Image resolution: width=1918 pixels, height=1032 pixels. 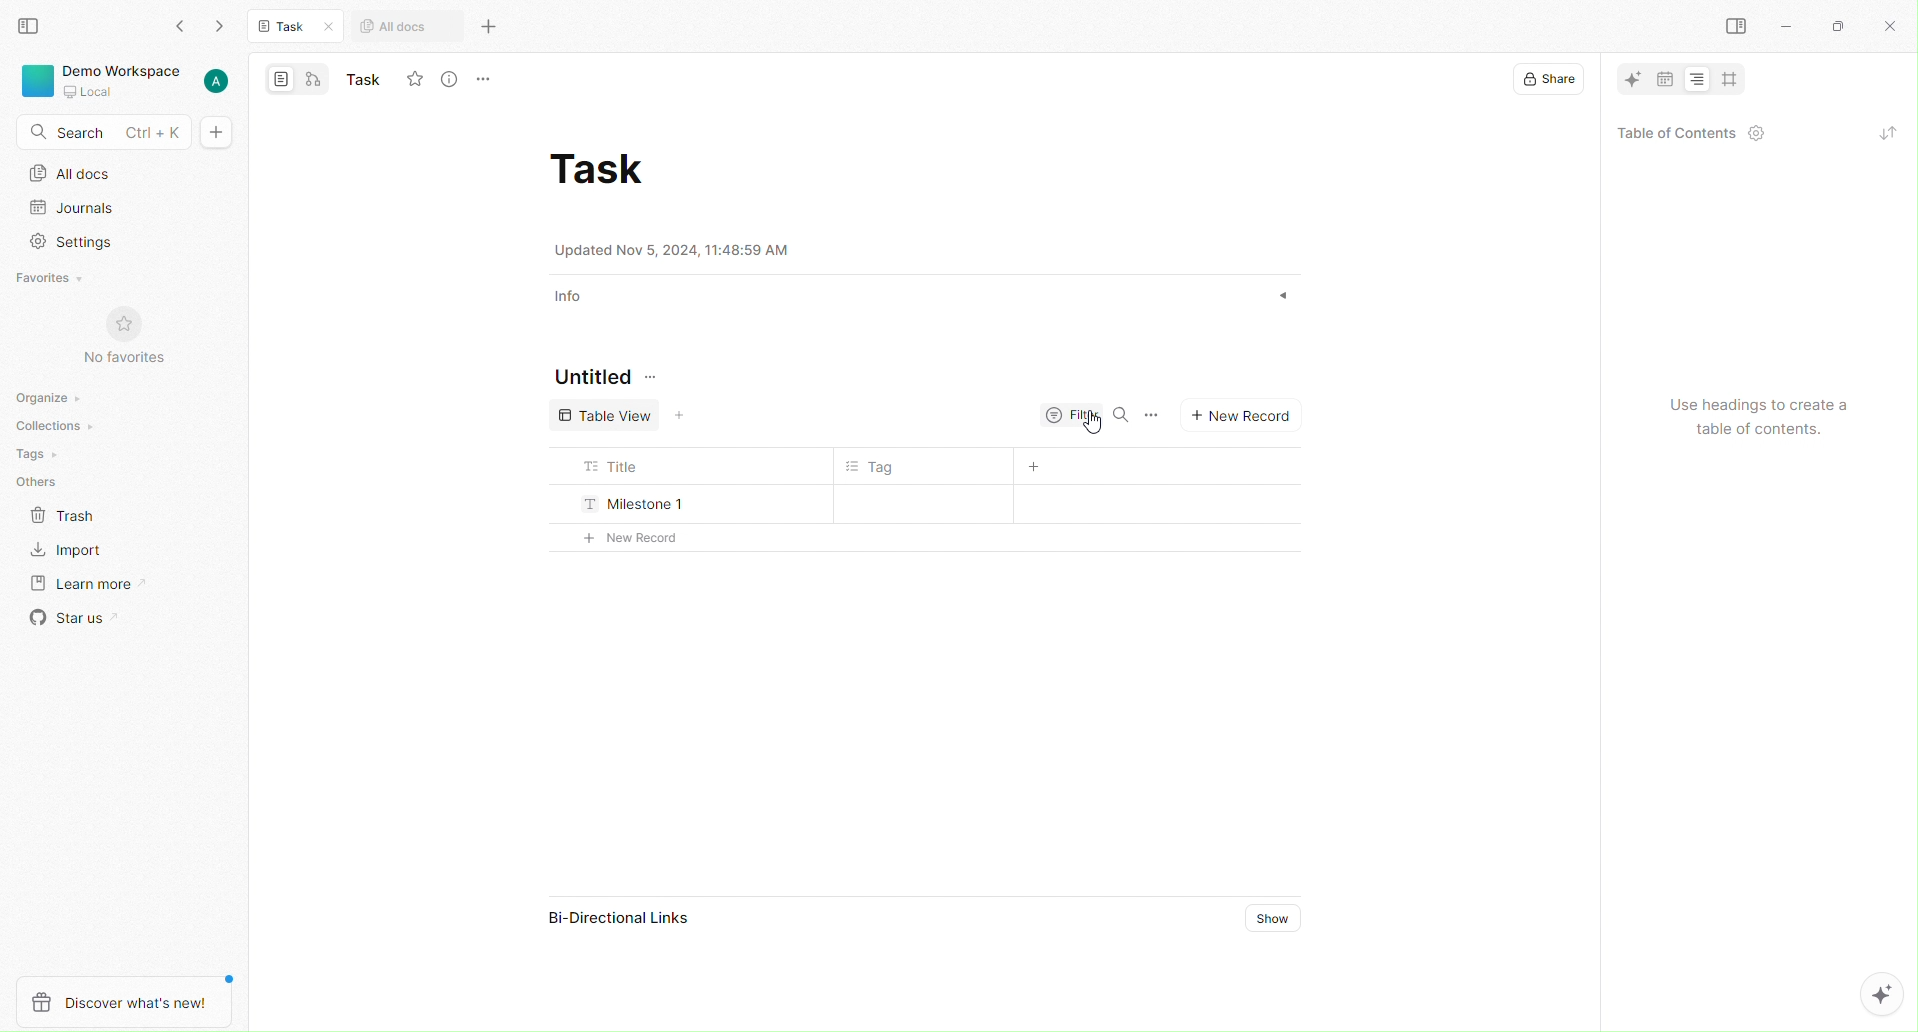 What do you see at coordinates (1838, 27) in the screenshot?
I see `maximize` at bounding box center [1838, 27].